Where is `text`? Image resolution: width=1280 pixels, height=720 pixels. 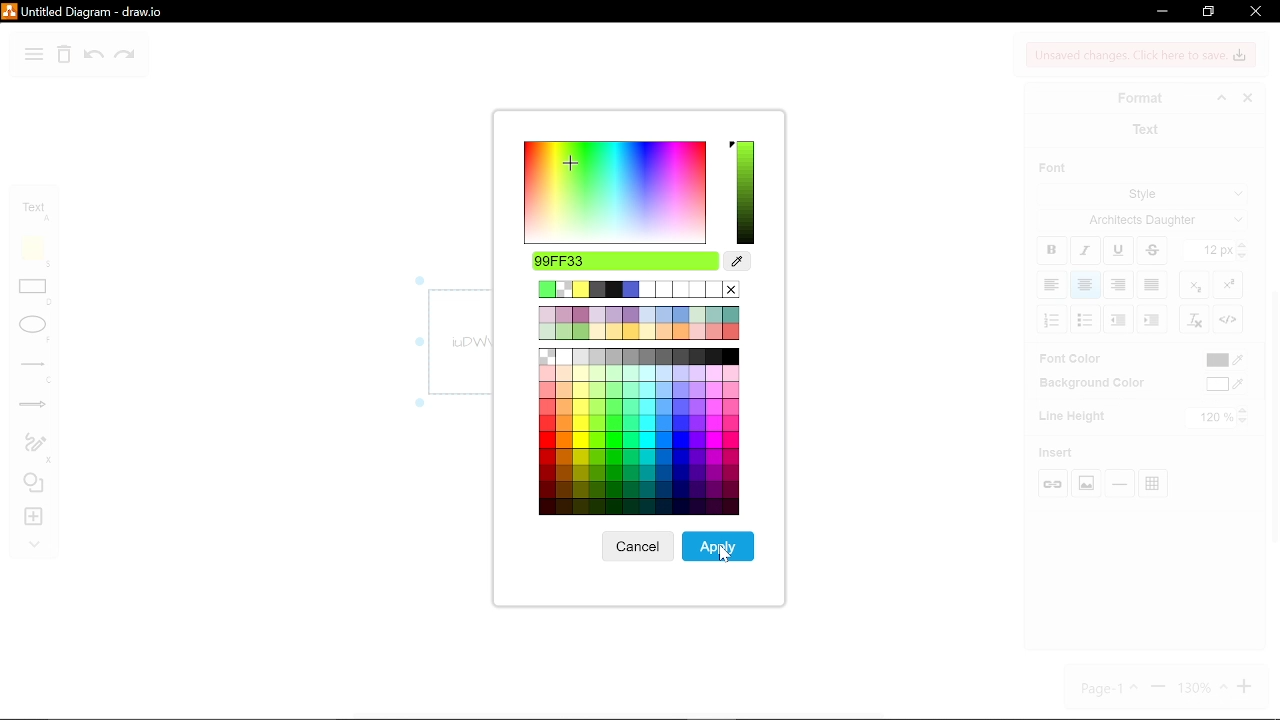
text is located at coordinates (30, 206).